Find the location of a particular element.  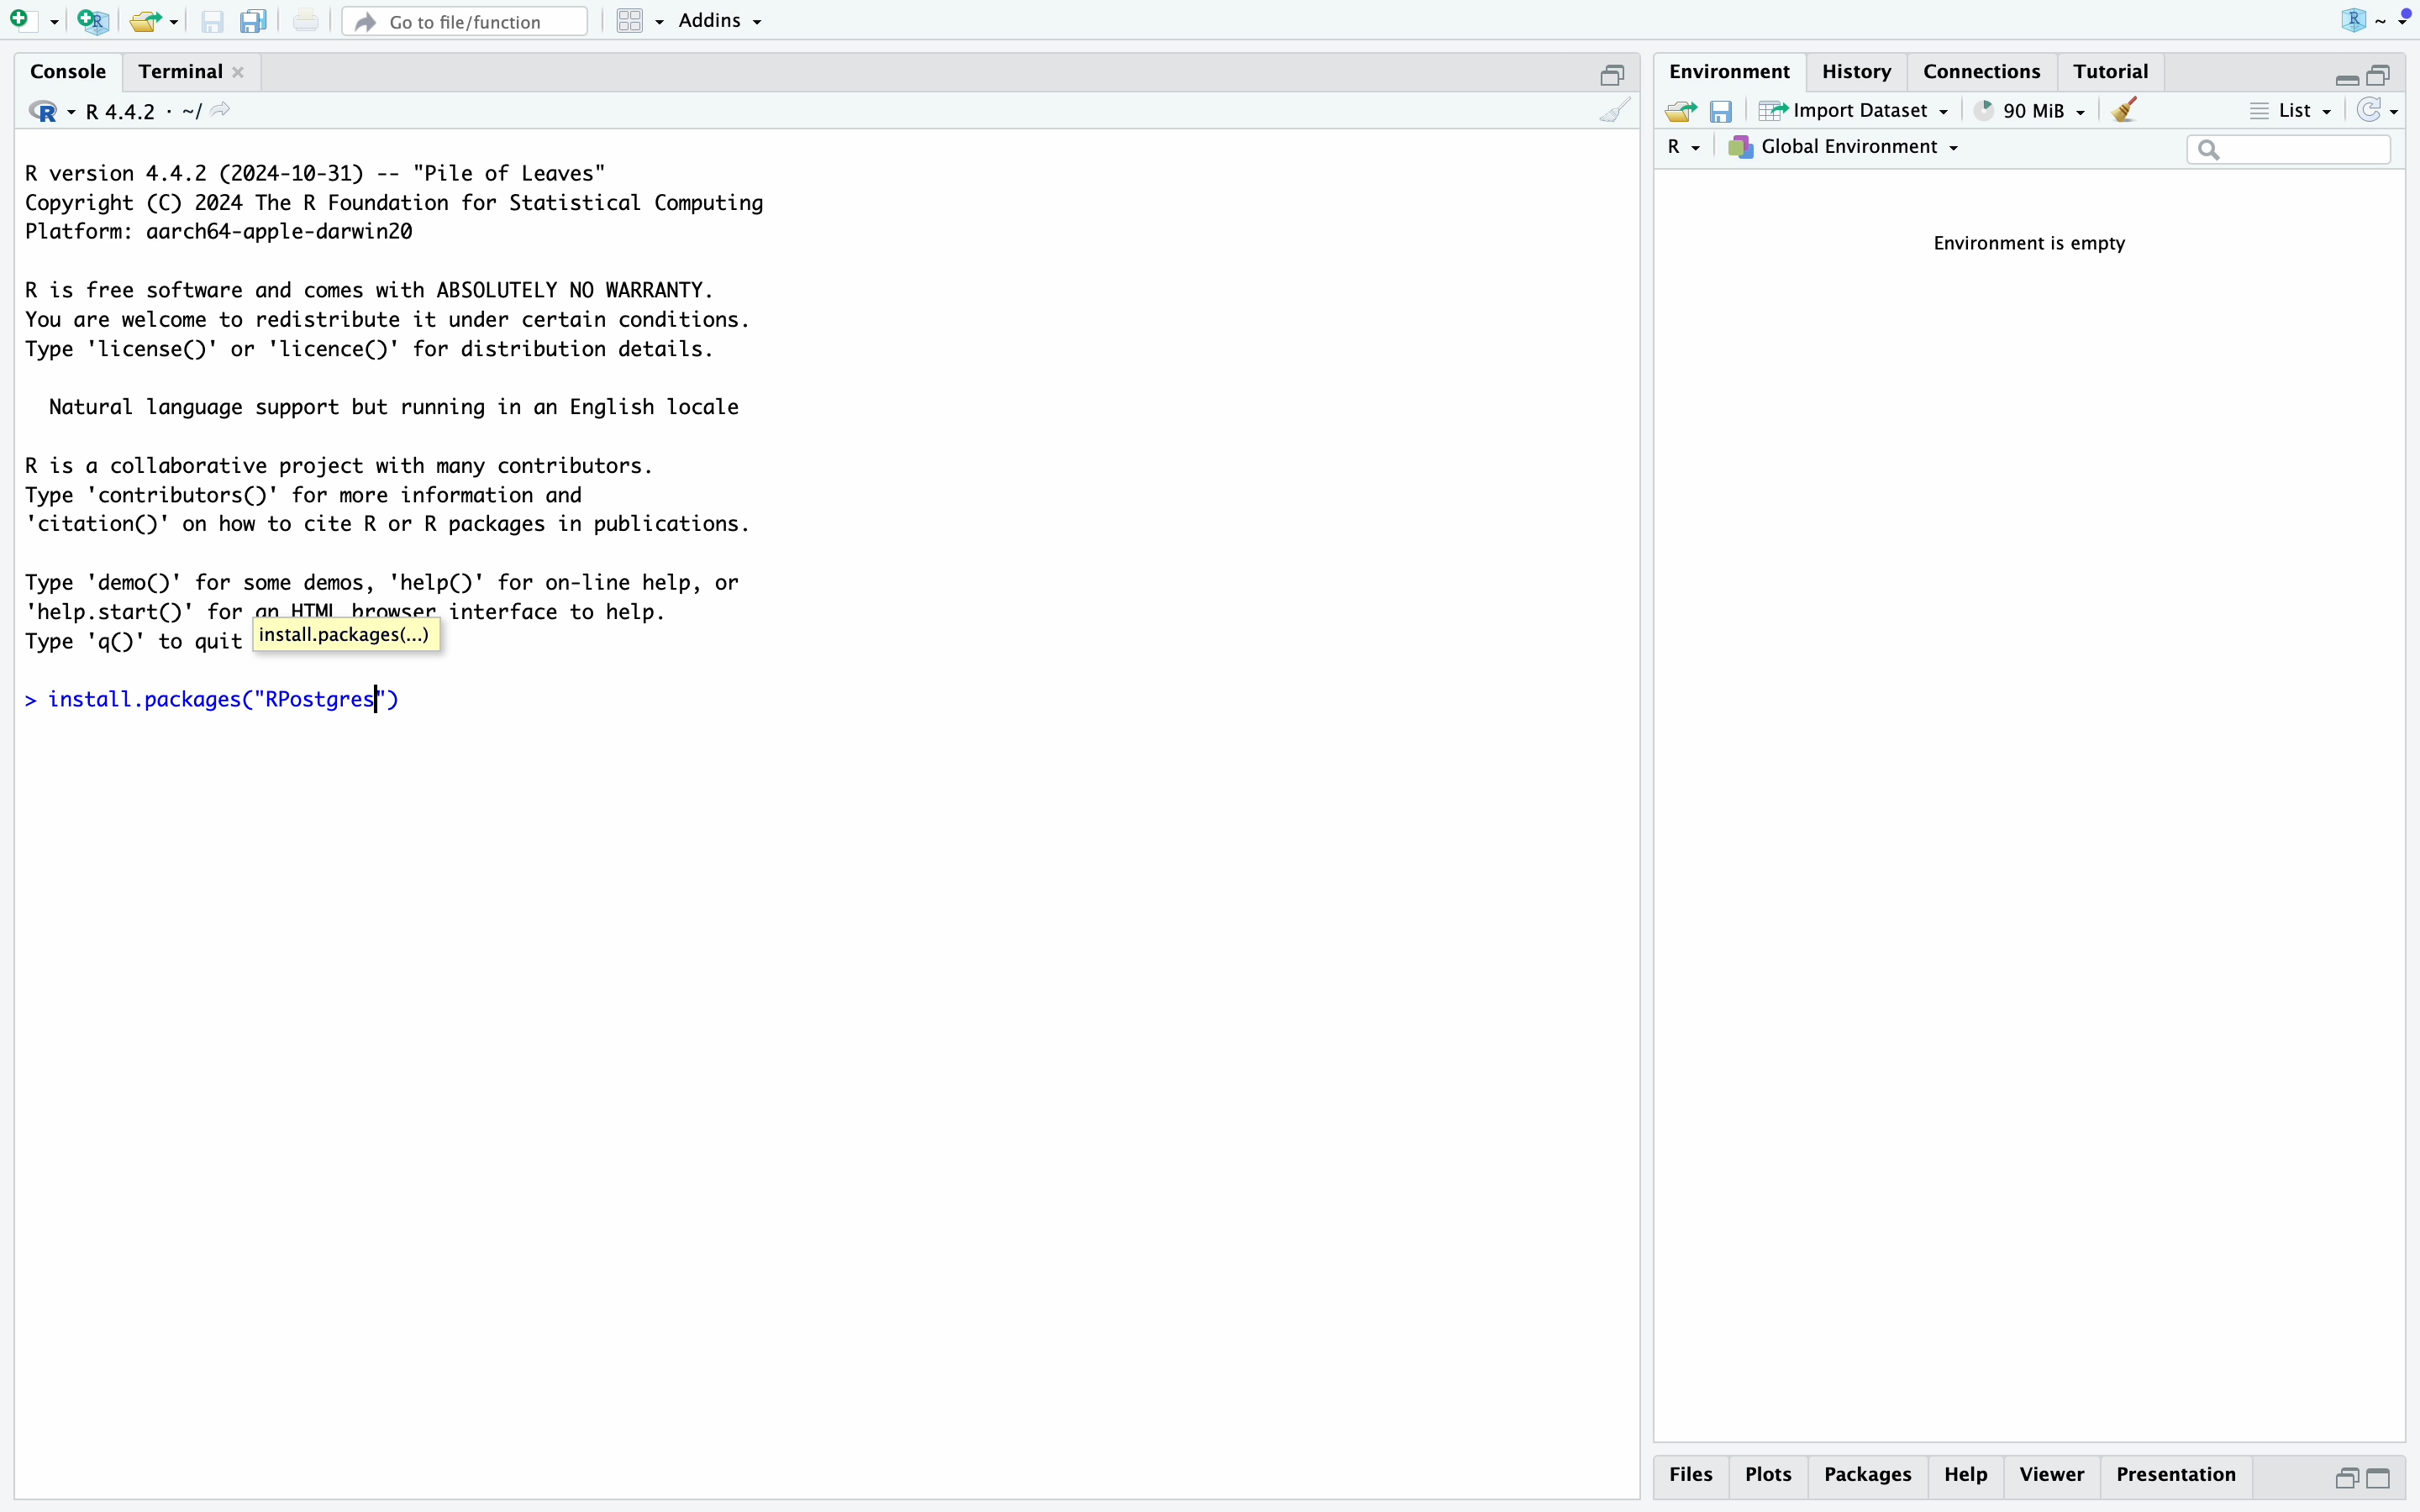

language select is located at coordinates (38, 109).